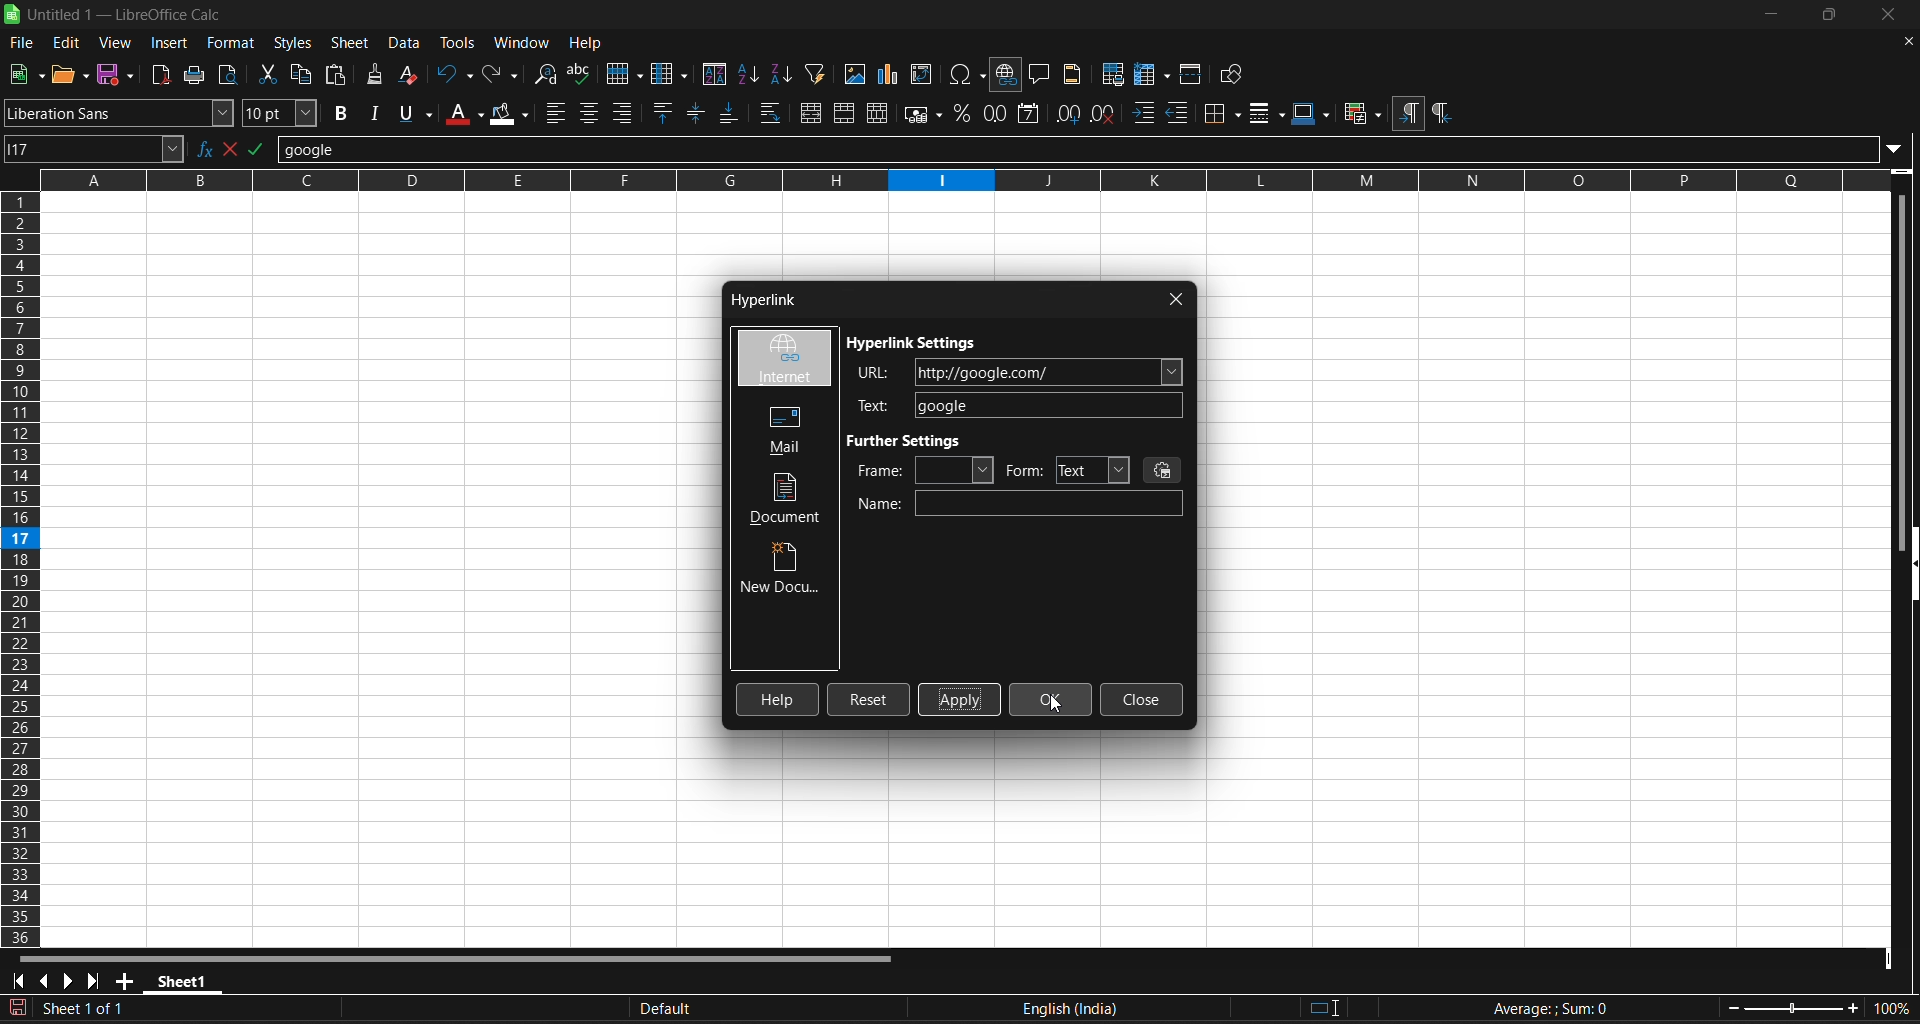  I want to click on hyperlink settings, so click(915, 344).